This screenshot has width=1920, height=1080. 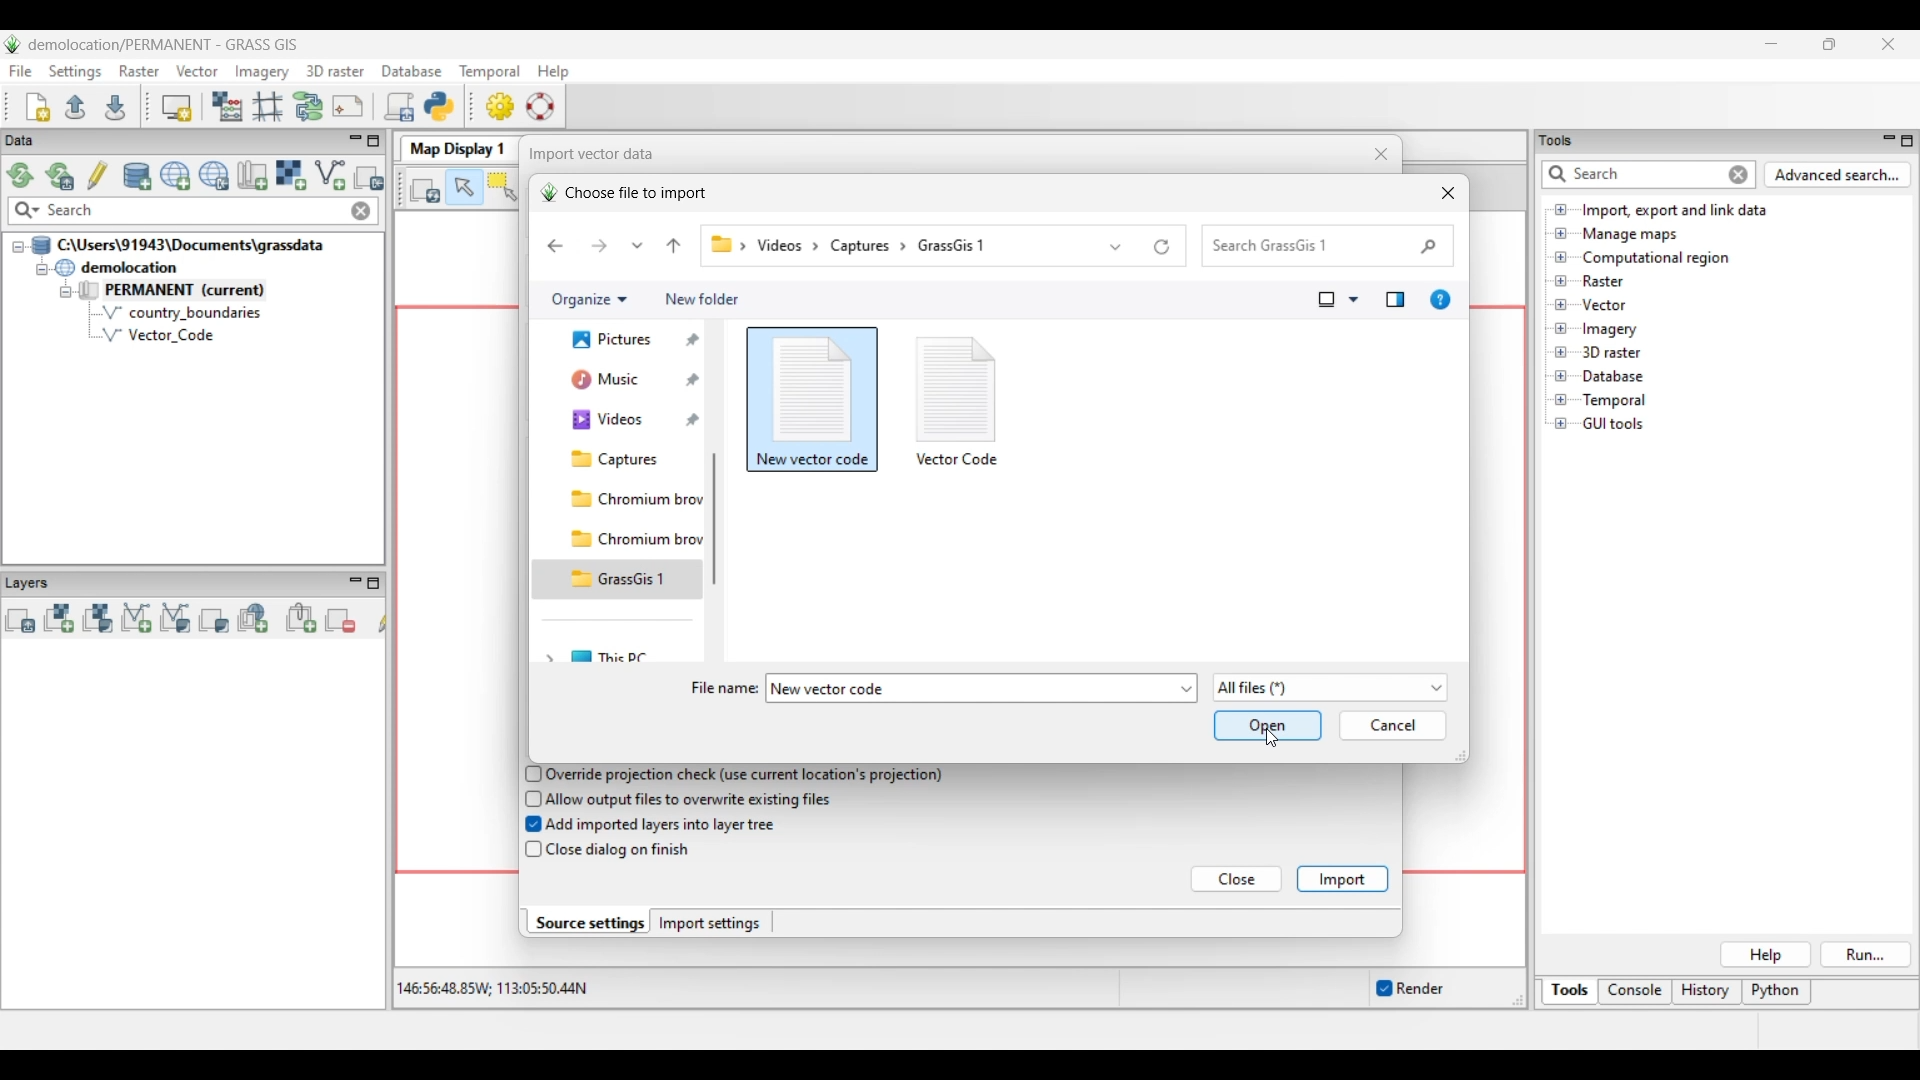 What do you see at coordinates (66, 292) in the screenshot?
I see `Collapse permanent files view` at bounding box center [66, 292].